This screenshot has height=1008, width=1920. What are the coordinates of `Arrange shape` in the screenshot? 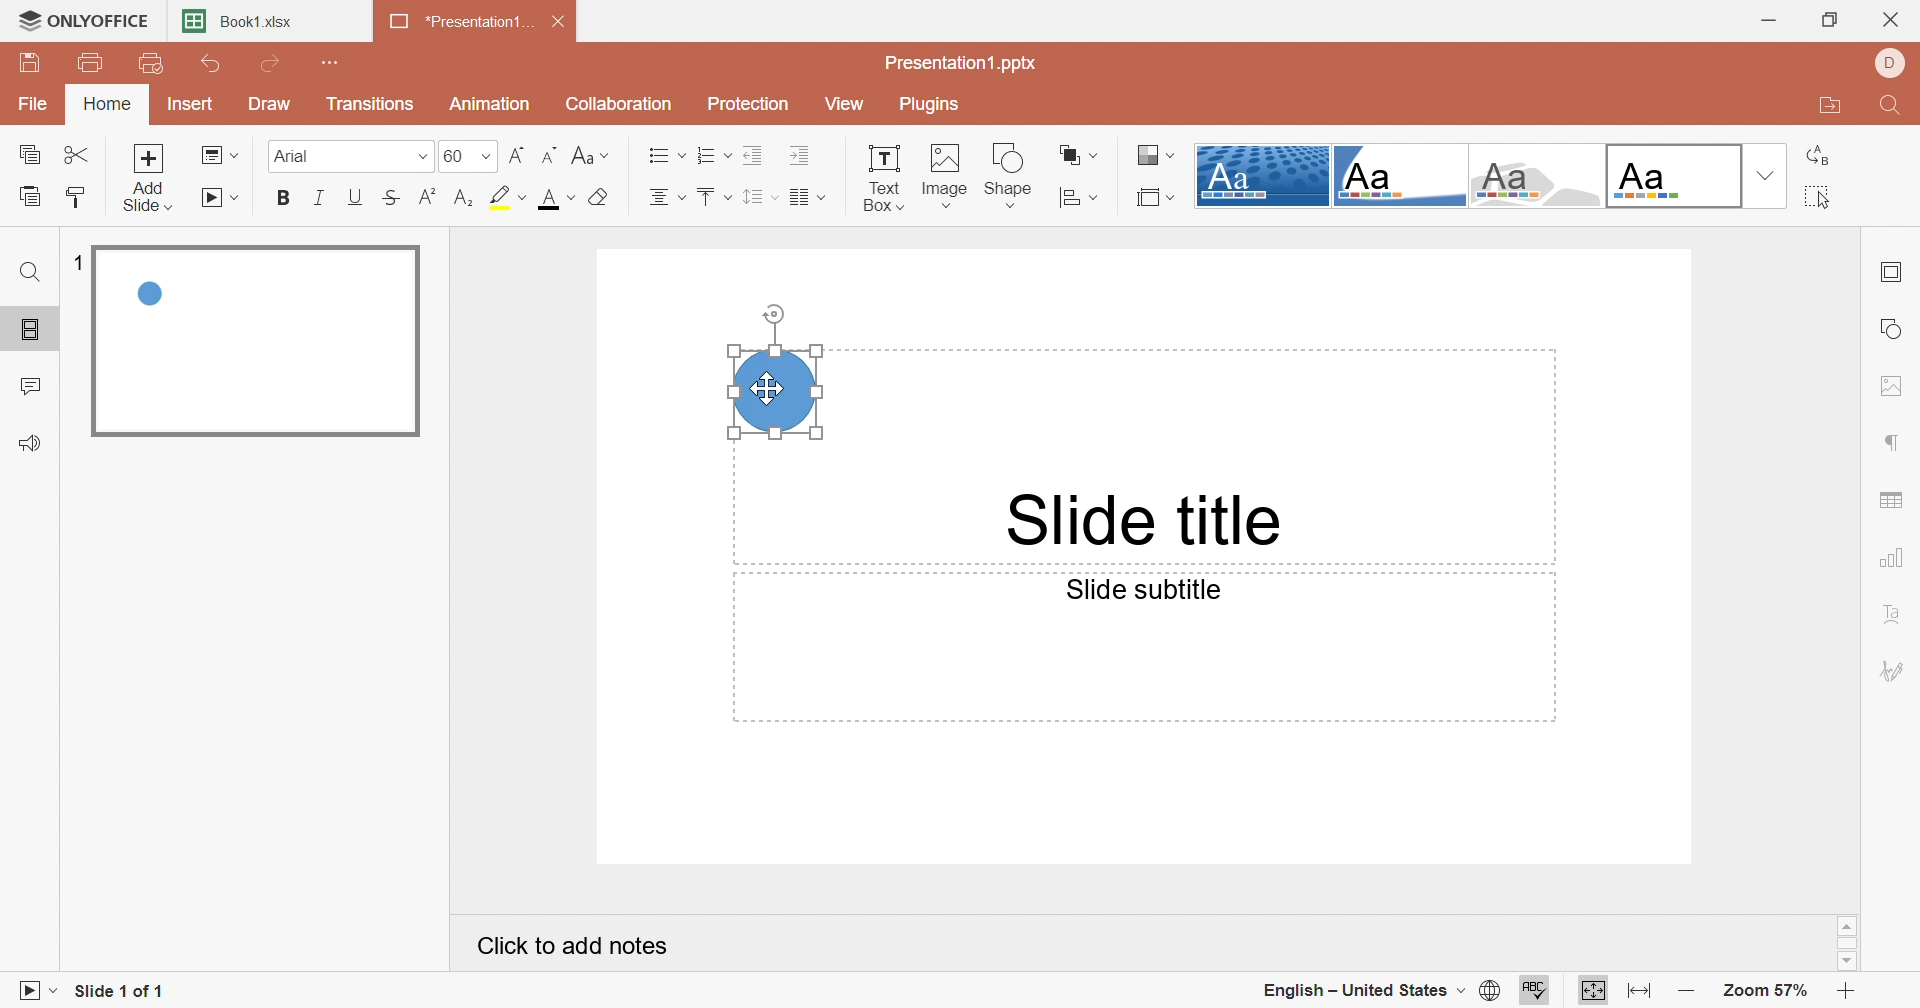 It's located at (1078, 153).